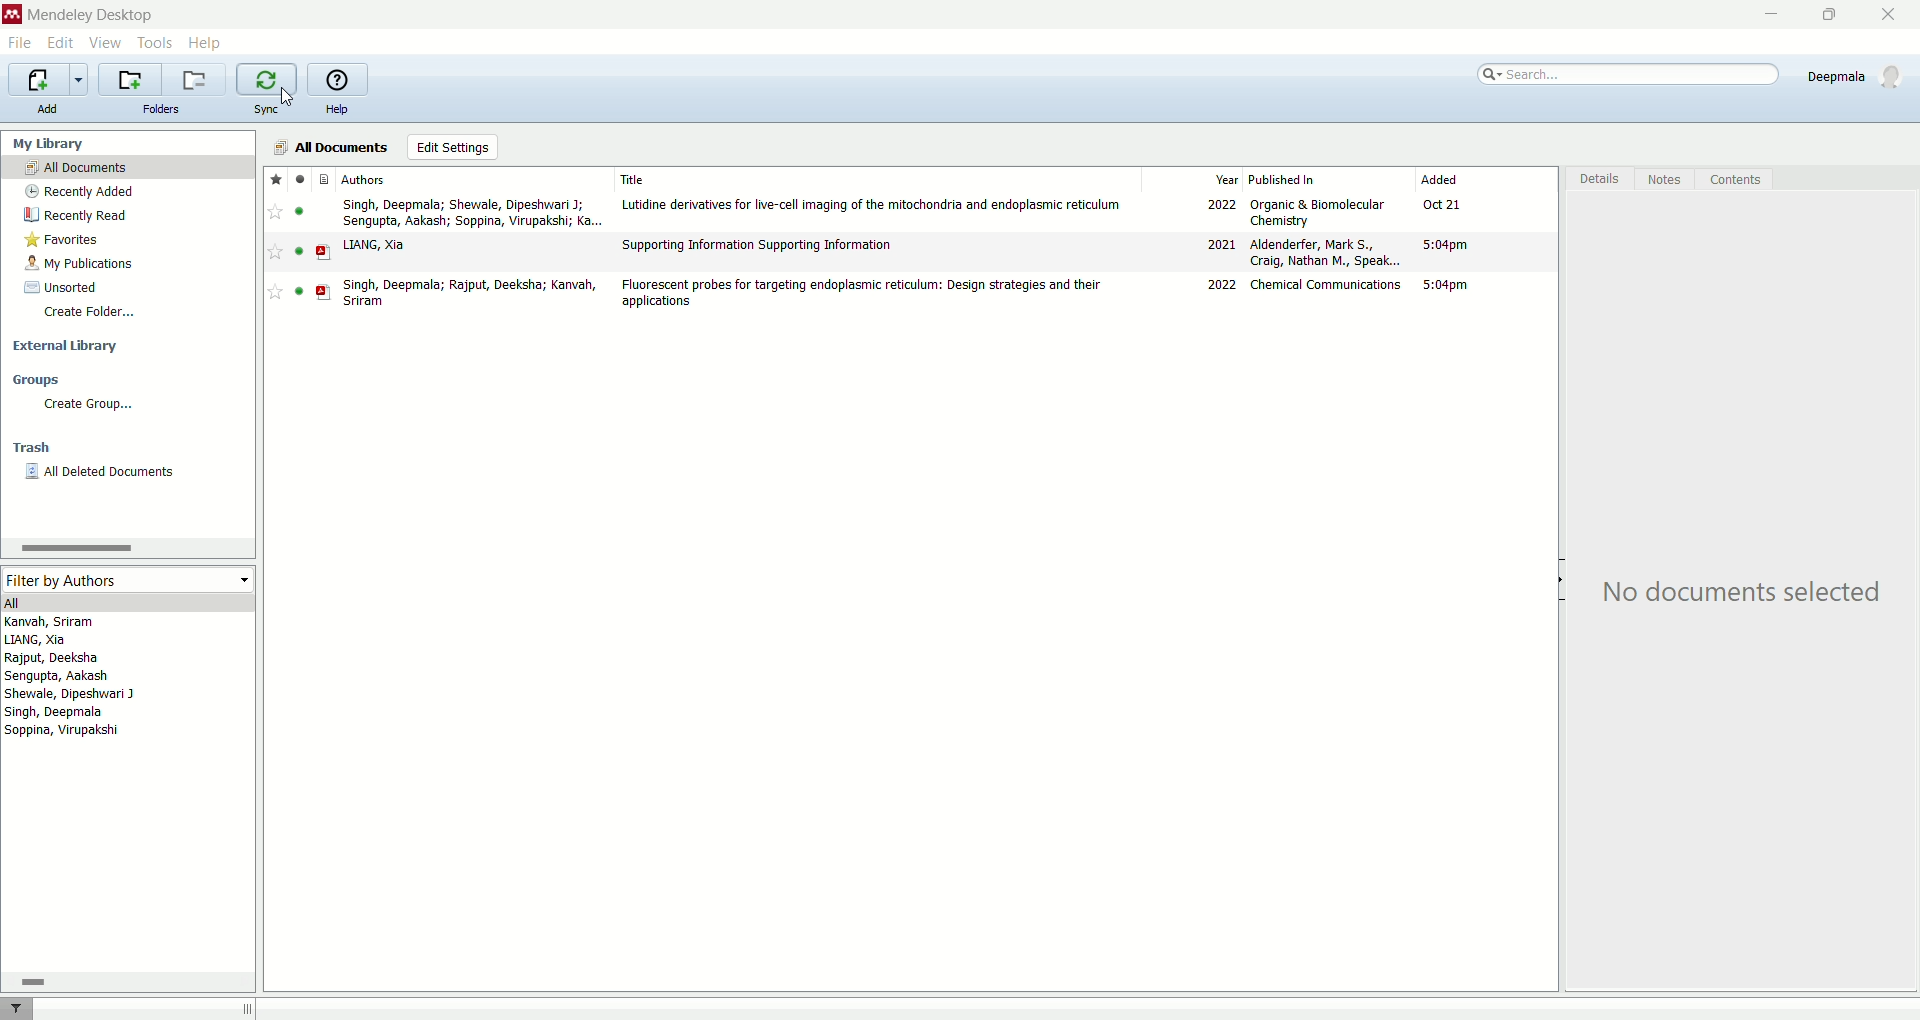 The width and height of the screenshot is (1920, 1020). Describe the element at coordinates (1321, 213) in the screenshot. I see `Organic & Biomolecular Chemistry` at that location.